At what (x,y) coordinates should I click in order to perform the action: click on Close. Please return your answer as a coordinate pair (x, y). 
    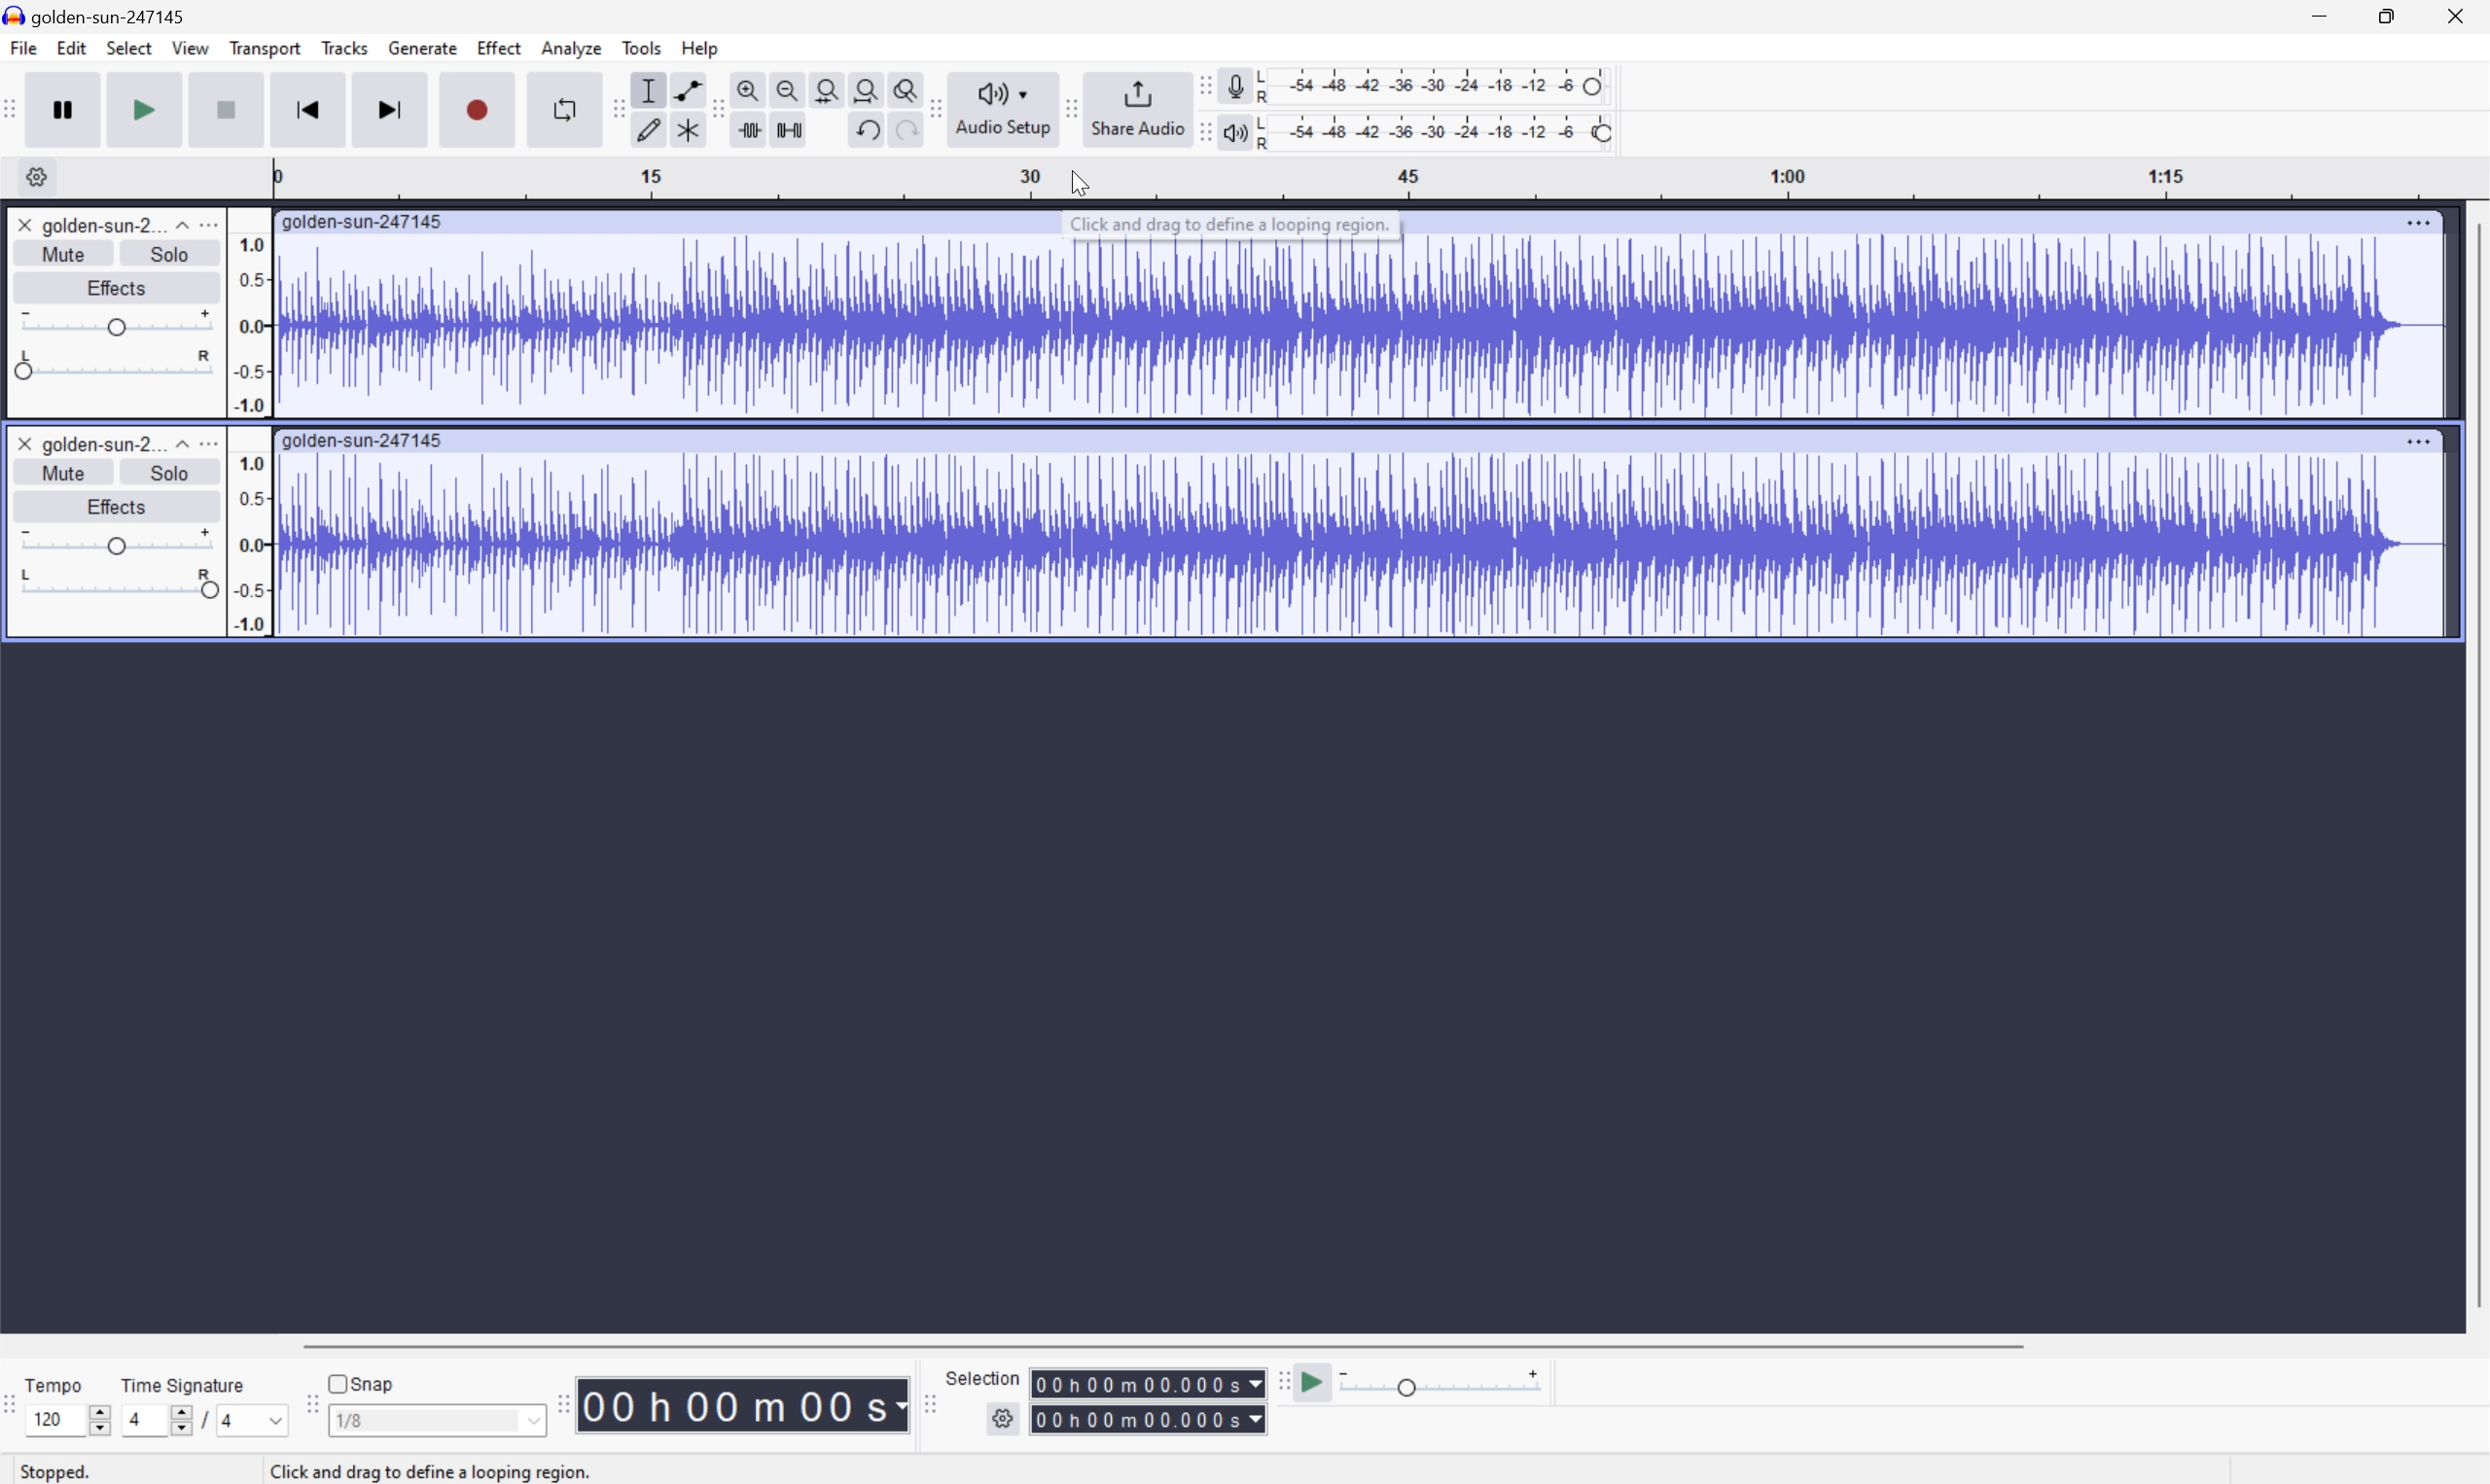
    Looking at the image, I should click on (2465, 14).